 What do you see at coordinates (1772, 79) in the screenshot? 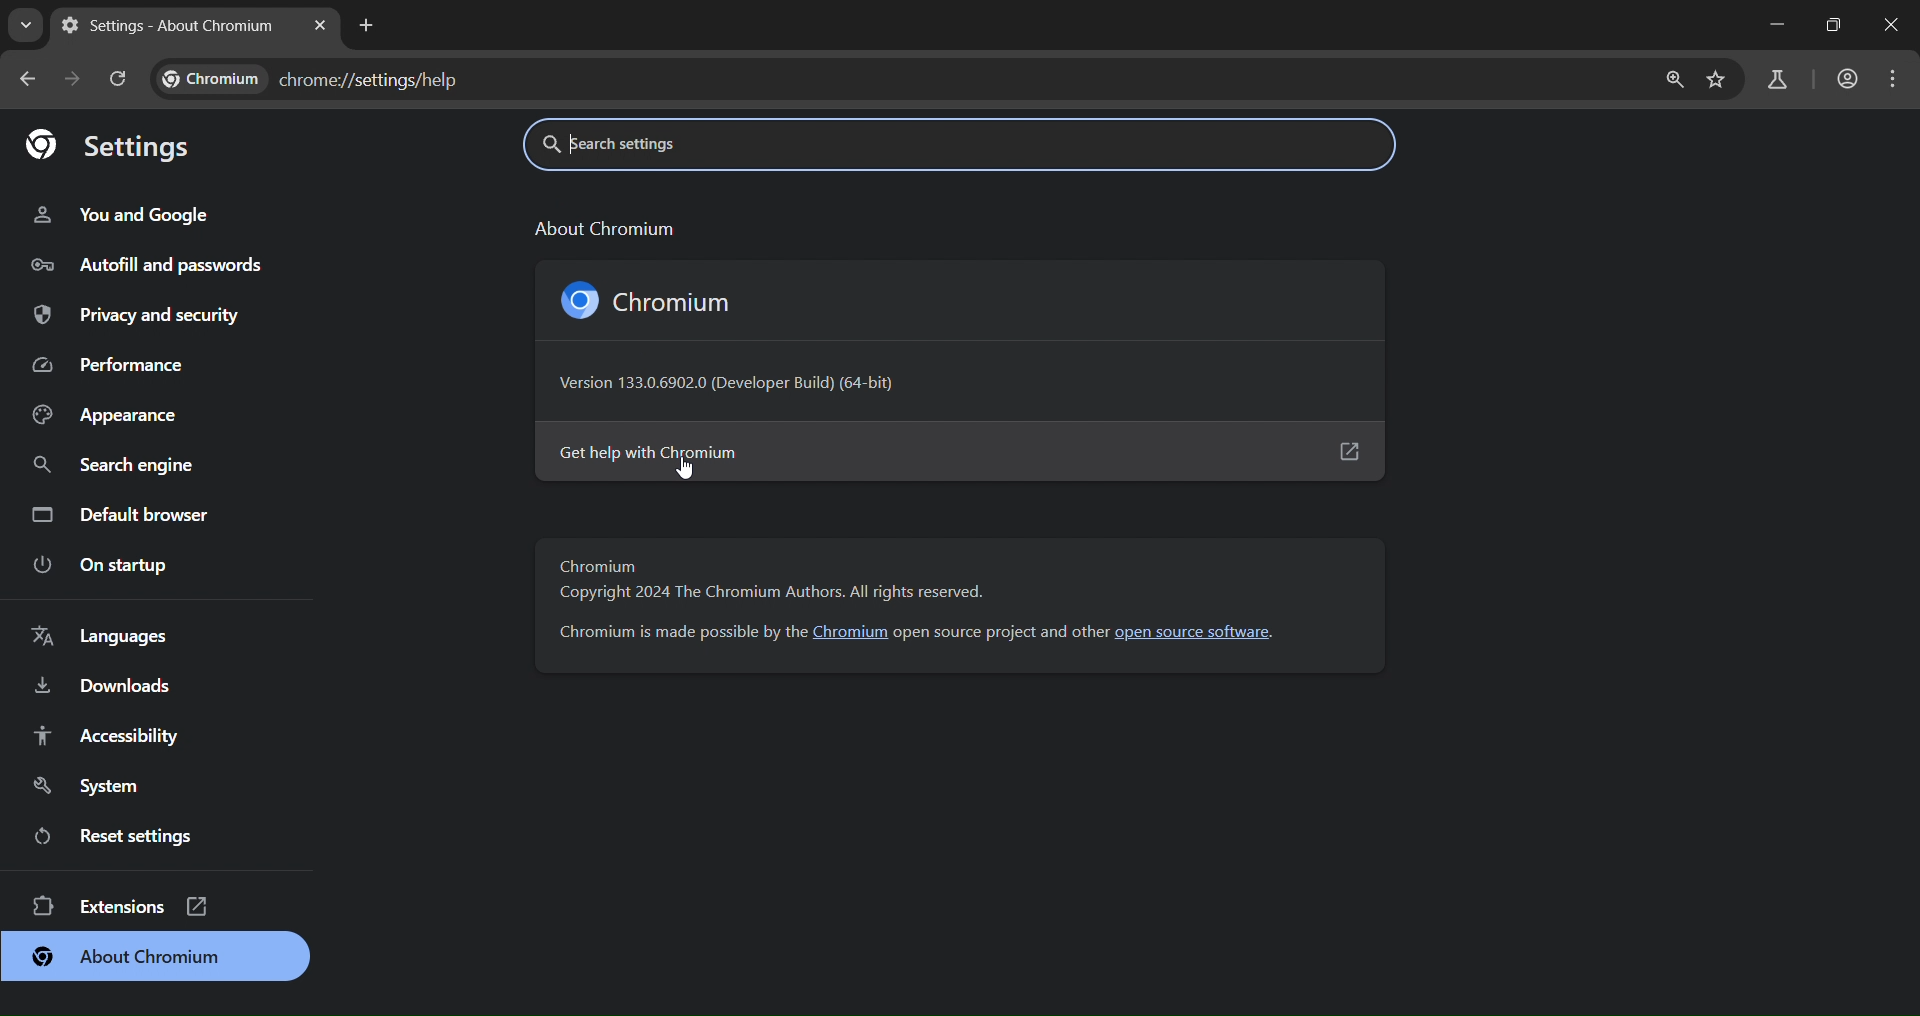
I see `search labs` at bounding box center [1772, 79].